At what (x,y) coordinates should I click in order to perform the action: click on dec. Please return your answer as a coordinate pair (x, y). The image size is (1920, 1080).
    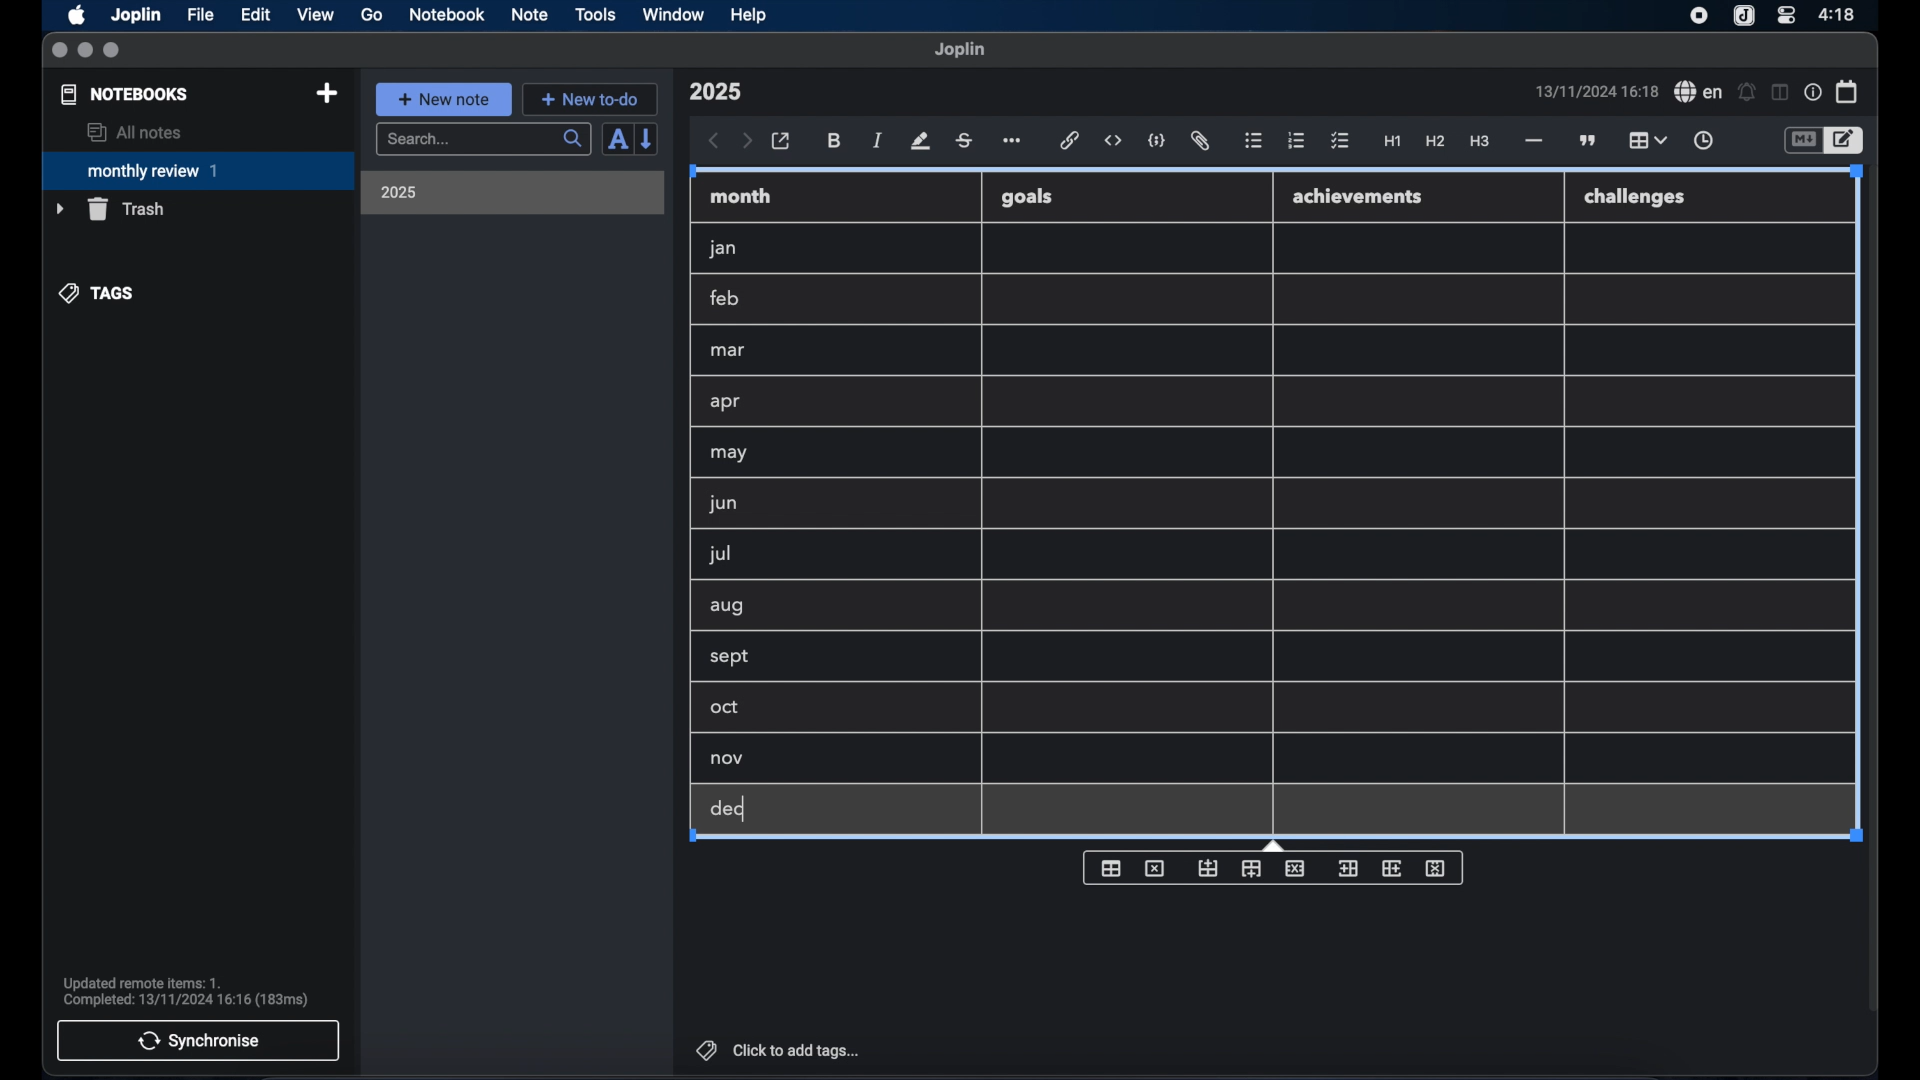
    Looking at the image, I should click on (727, 809).